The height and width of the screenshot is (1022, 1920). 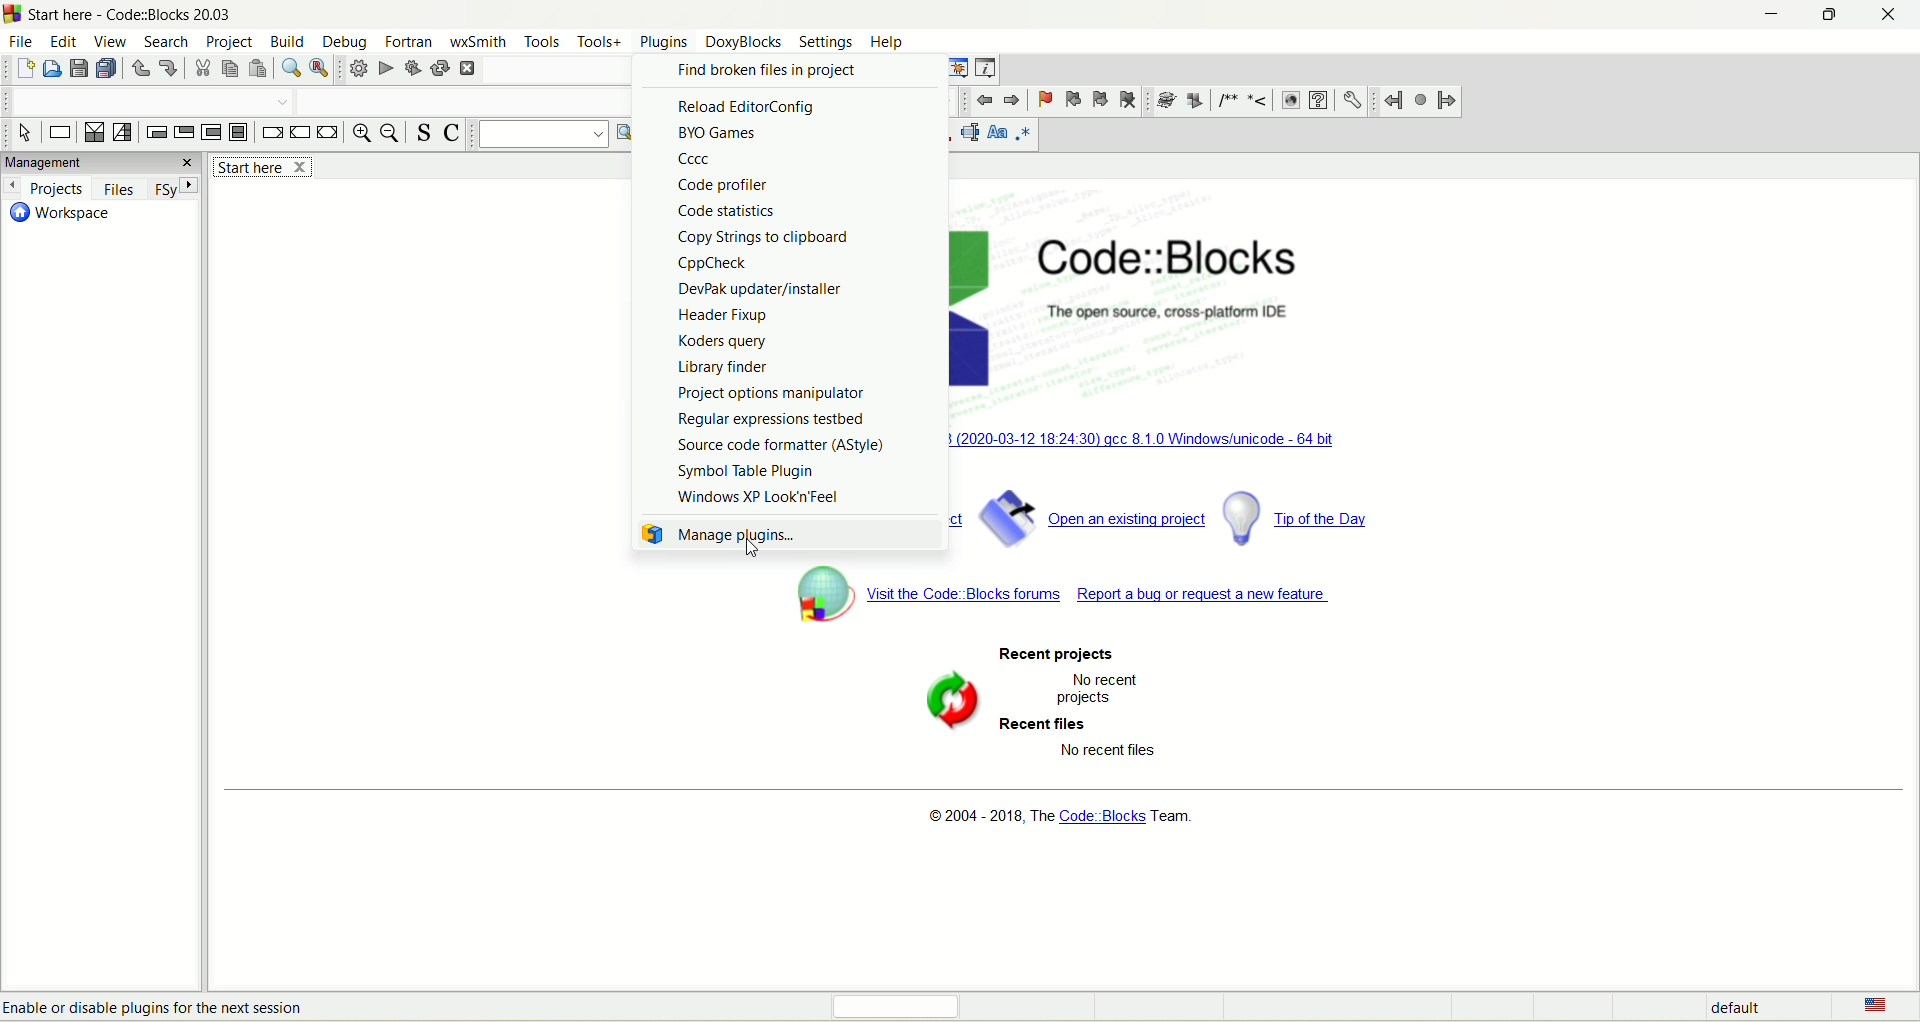 What do you see at coordinates (1225, 101) in the screenshot?
I see `Insert comment block` at bounding box center [1225, 101].